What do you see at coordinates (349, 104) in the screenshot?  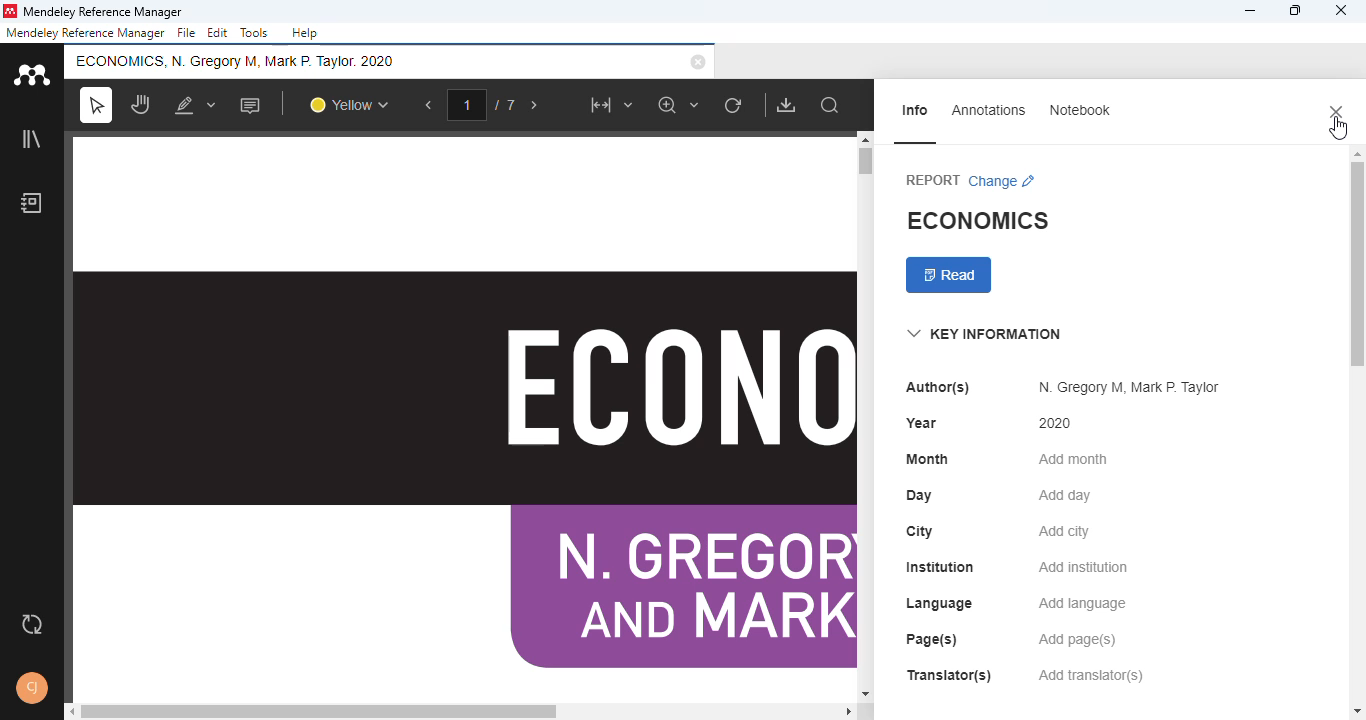 I see `highlight color` at bounding box center [349, 104].